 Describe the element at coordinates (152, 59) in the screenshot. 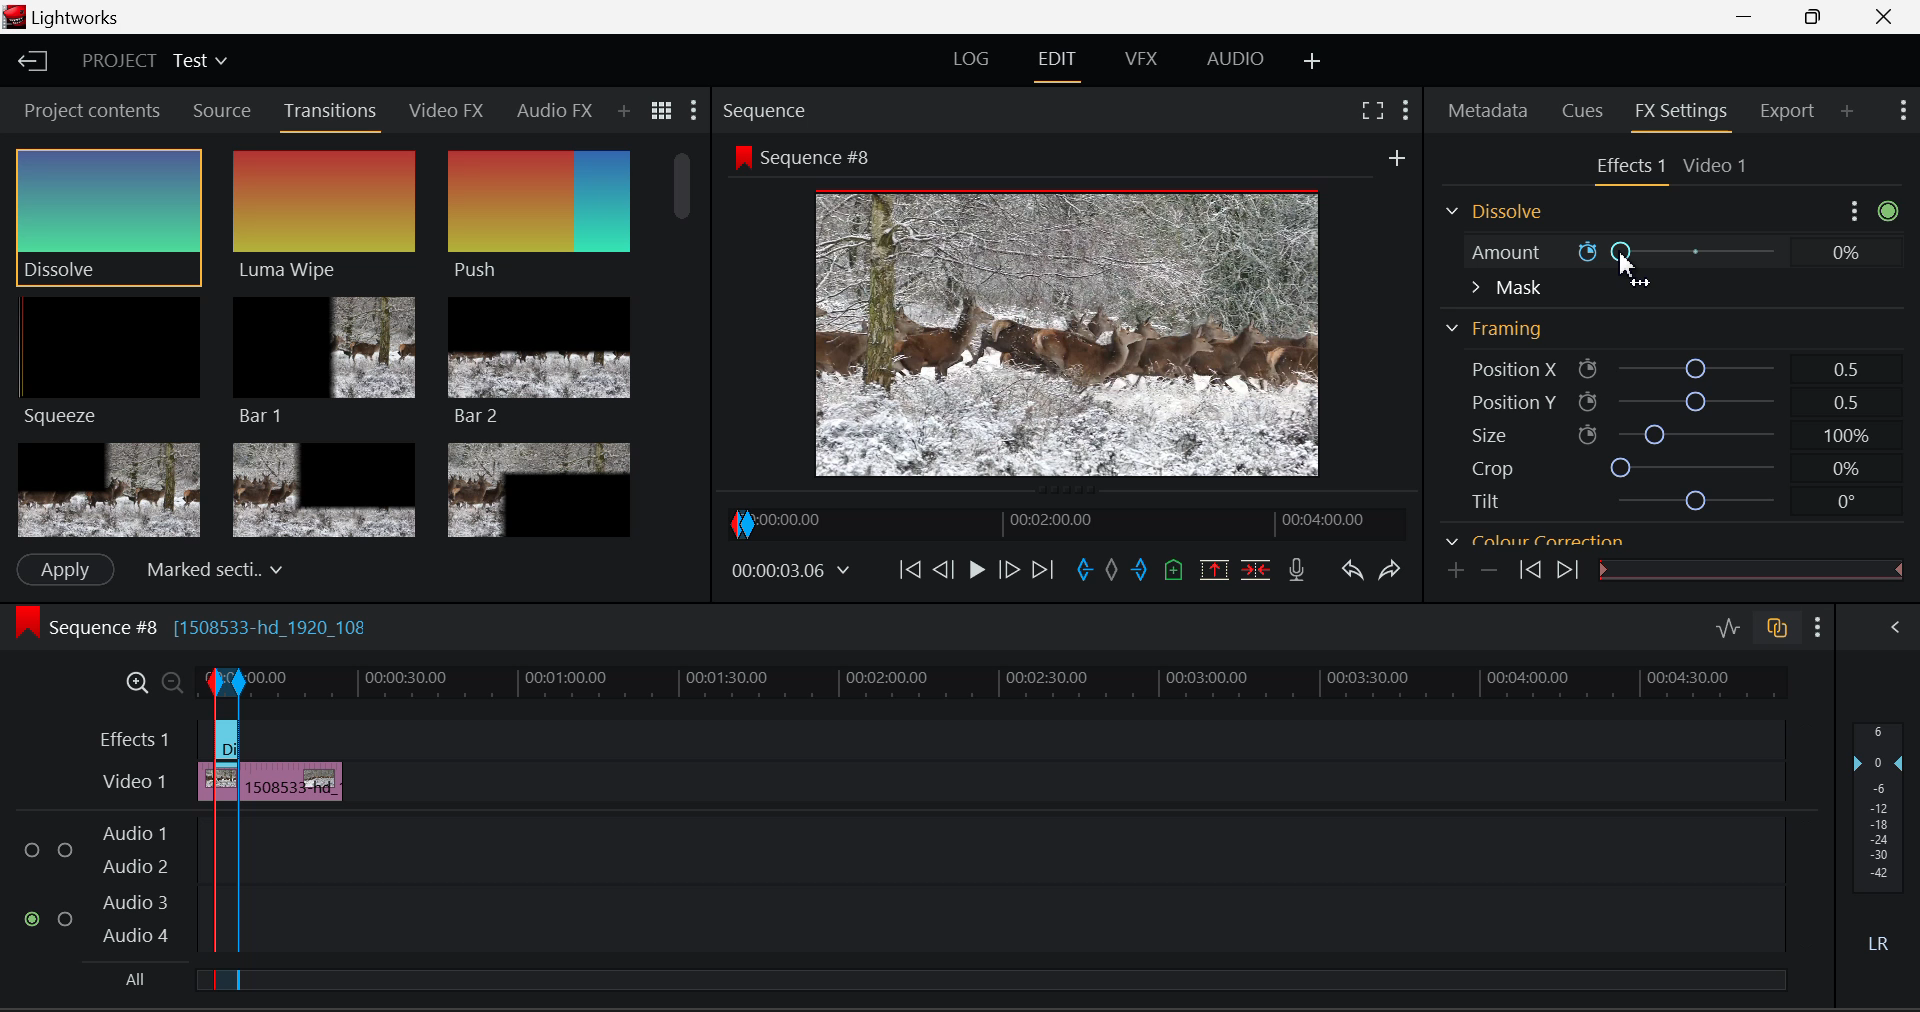

I see `Project Title` at that location.